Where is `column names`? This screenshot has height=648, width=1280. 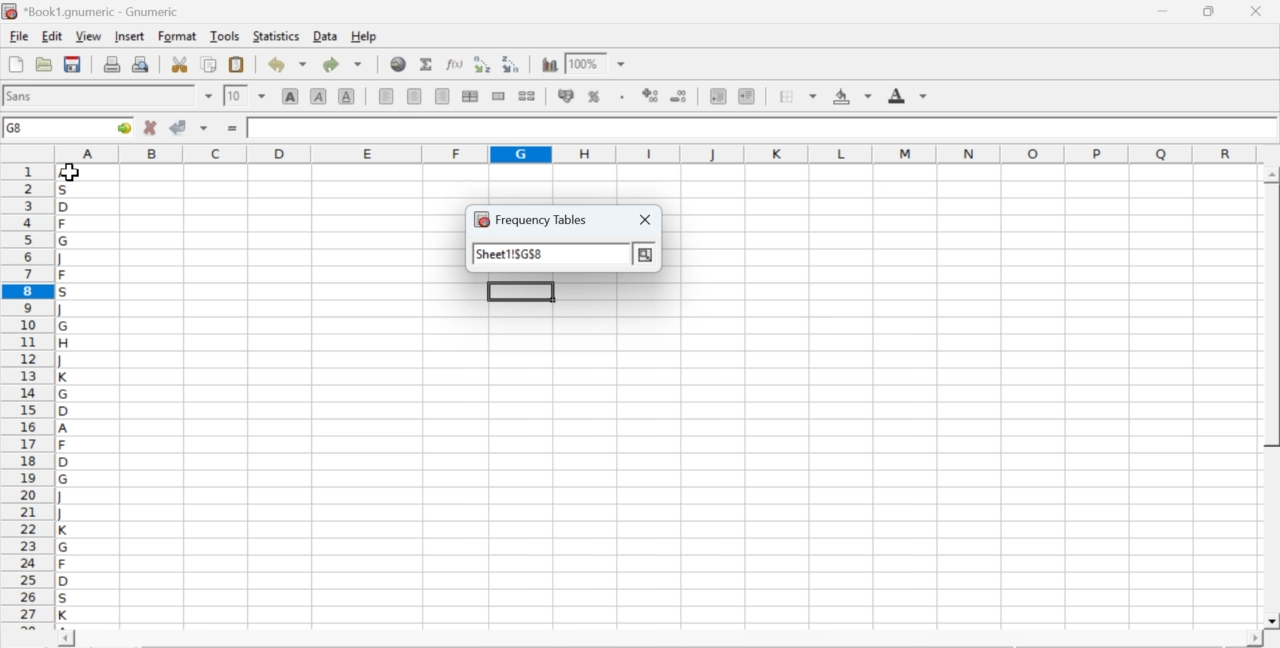
column names is located at coordinates (653, 152).